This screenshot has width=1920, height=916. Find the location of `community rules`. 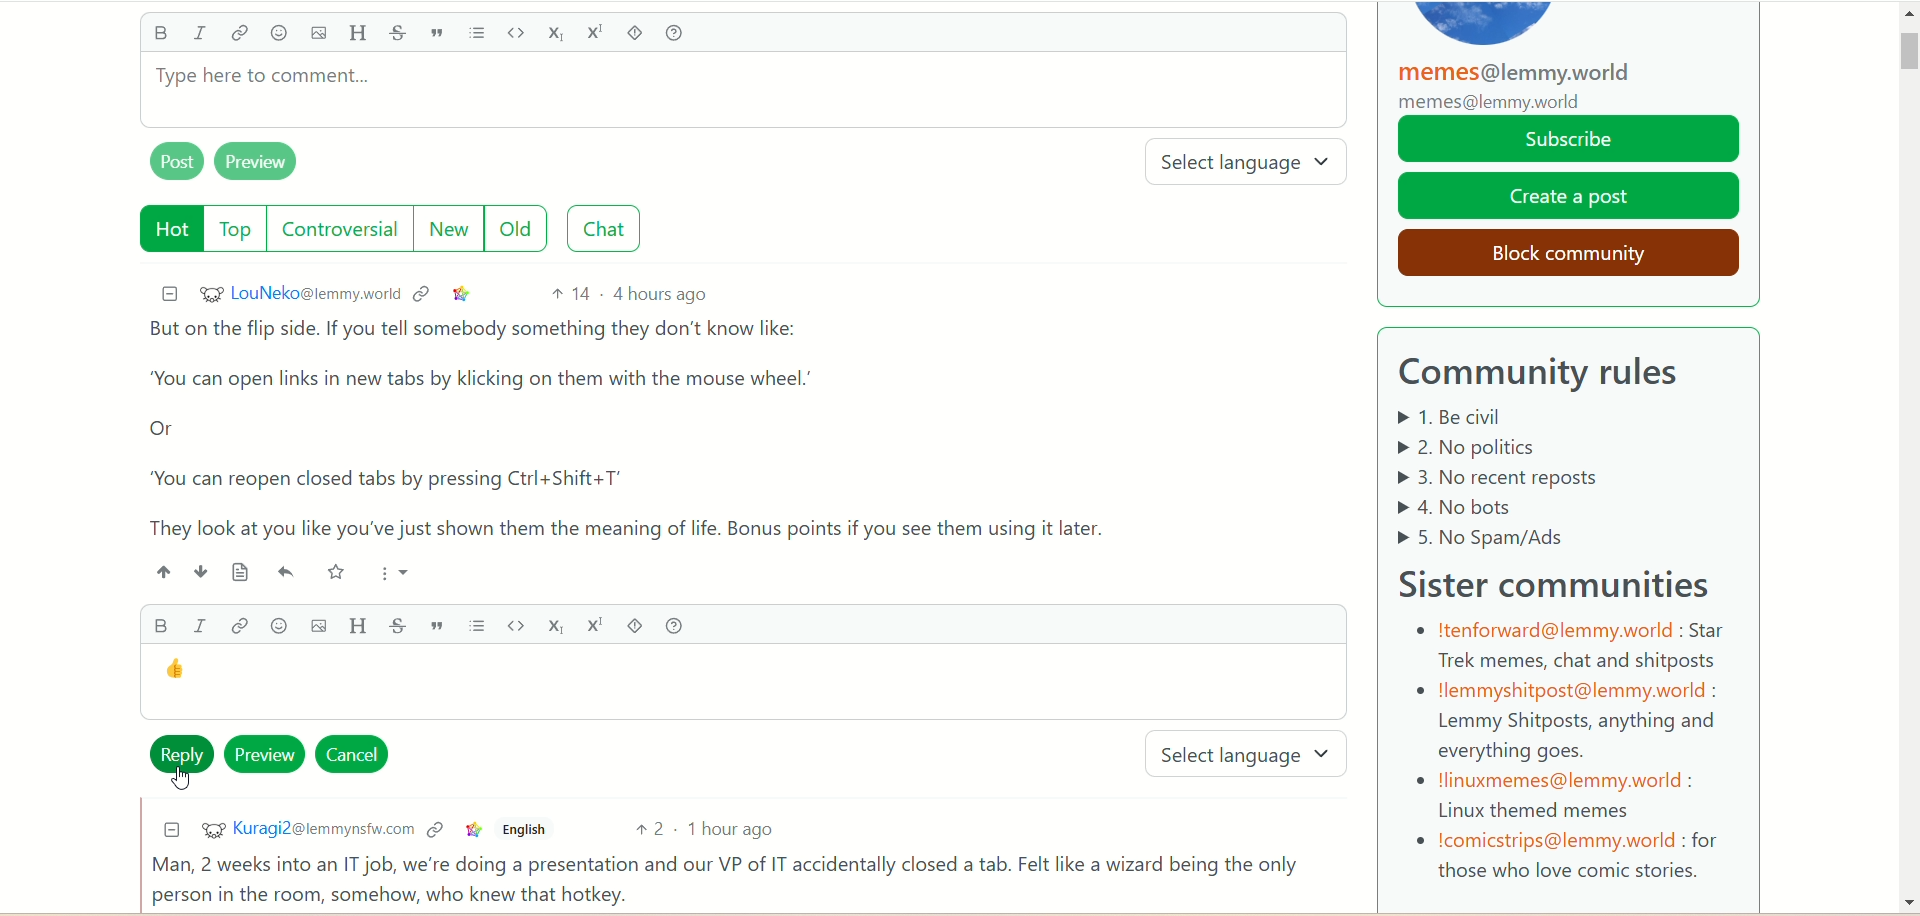

community rules is located at coordinates (1553, 374).